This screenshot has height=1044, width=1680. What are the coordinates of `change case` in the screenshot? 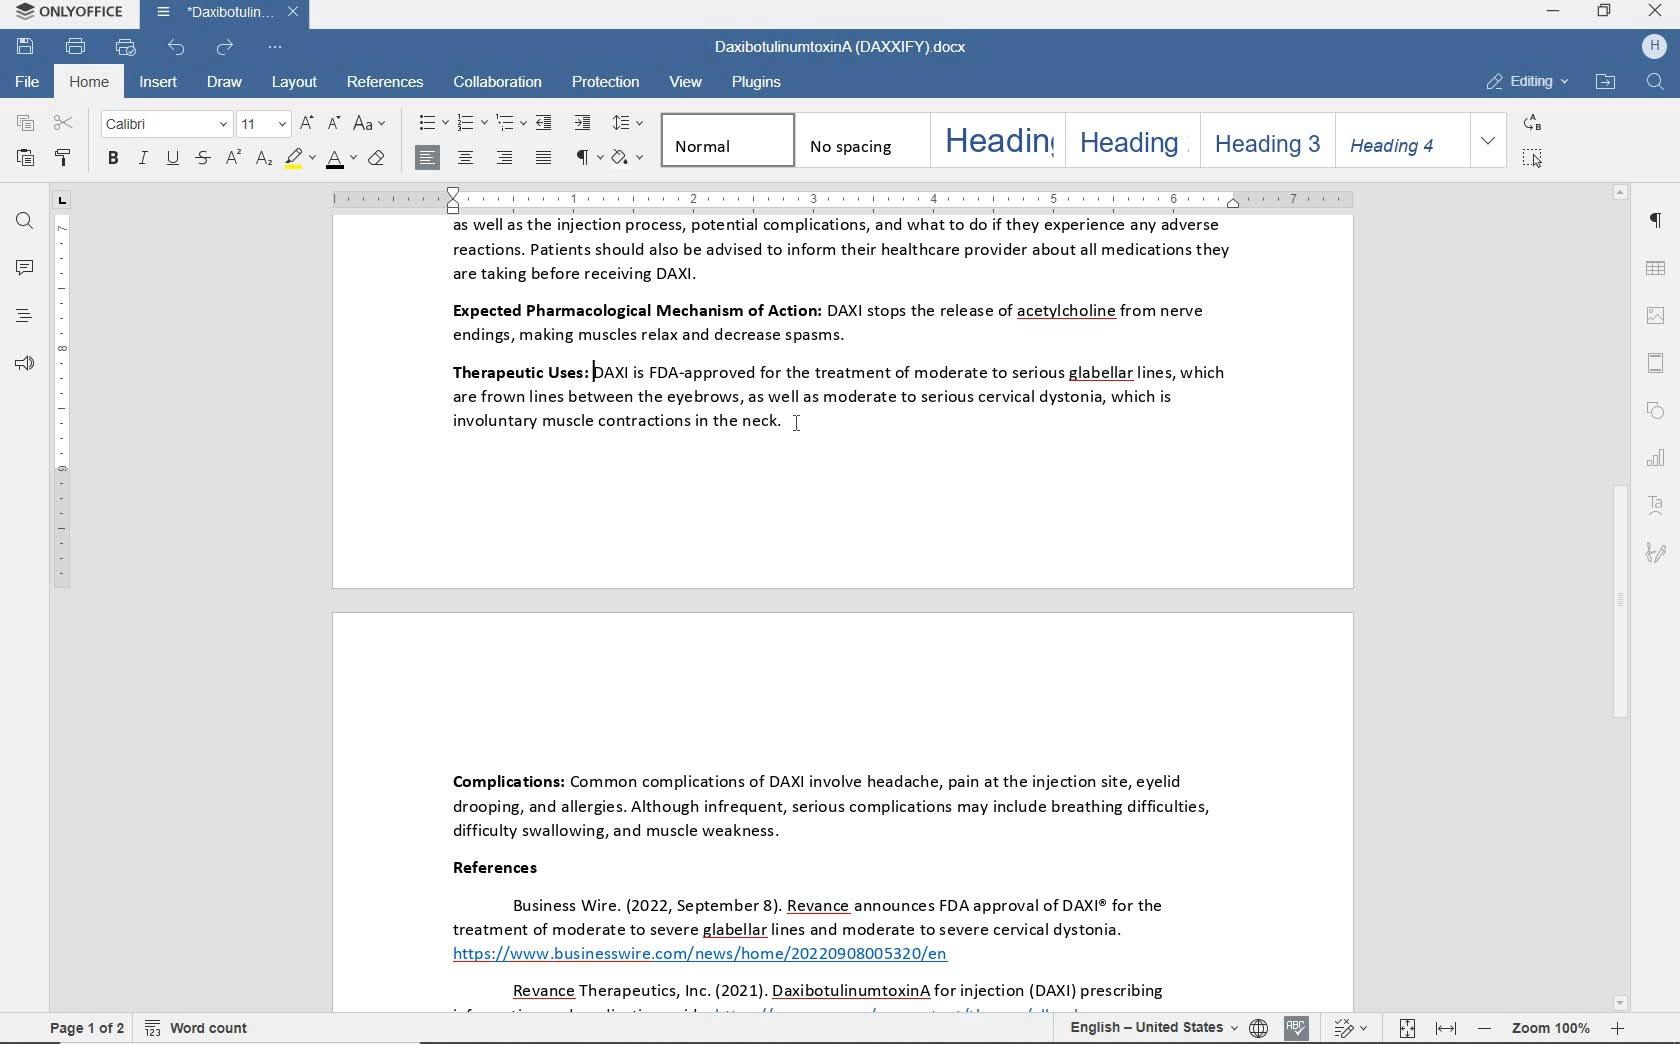 It's located at (369, 123).